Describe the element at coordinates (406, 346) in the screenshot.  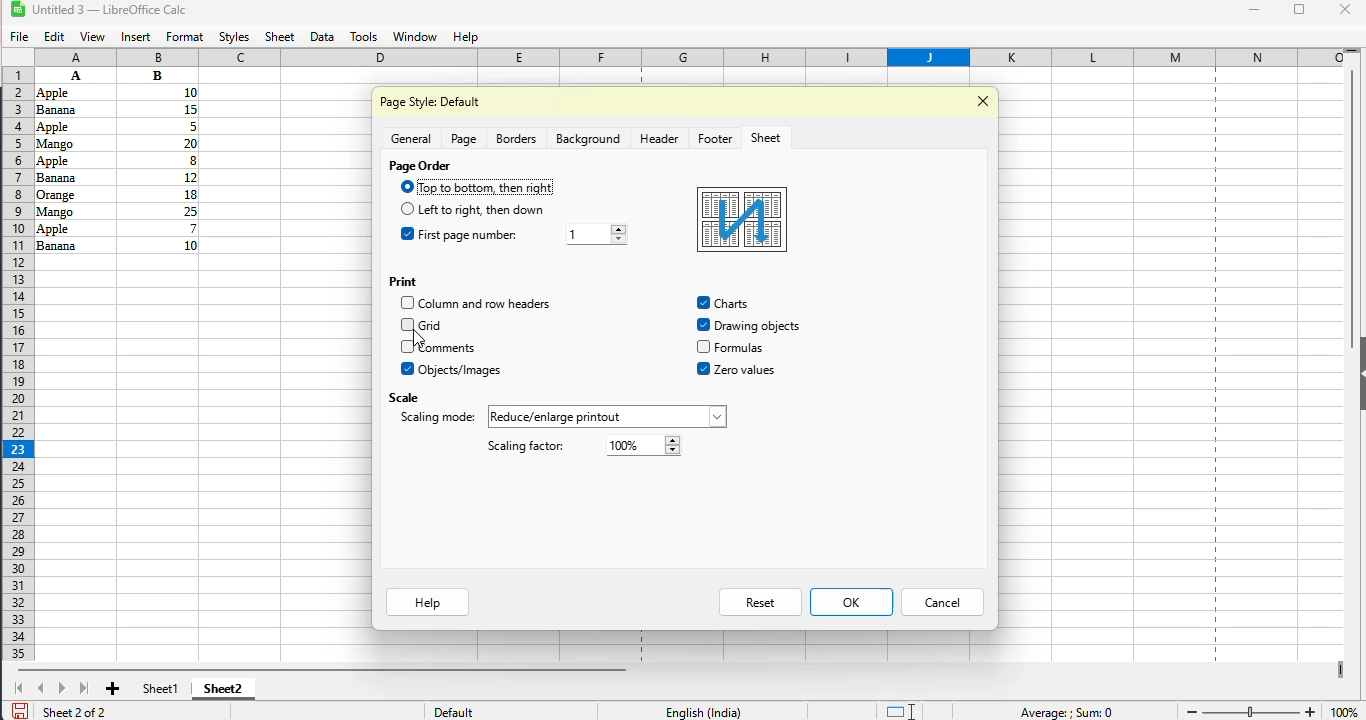
I see `` at that location.